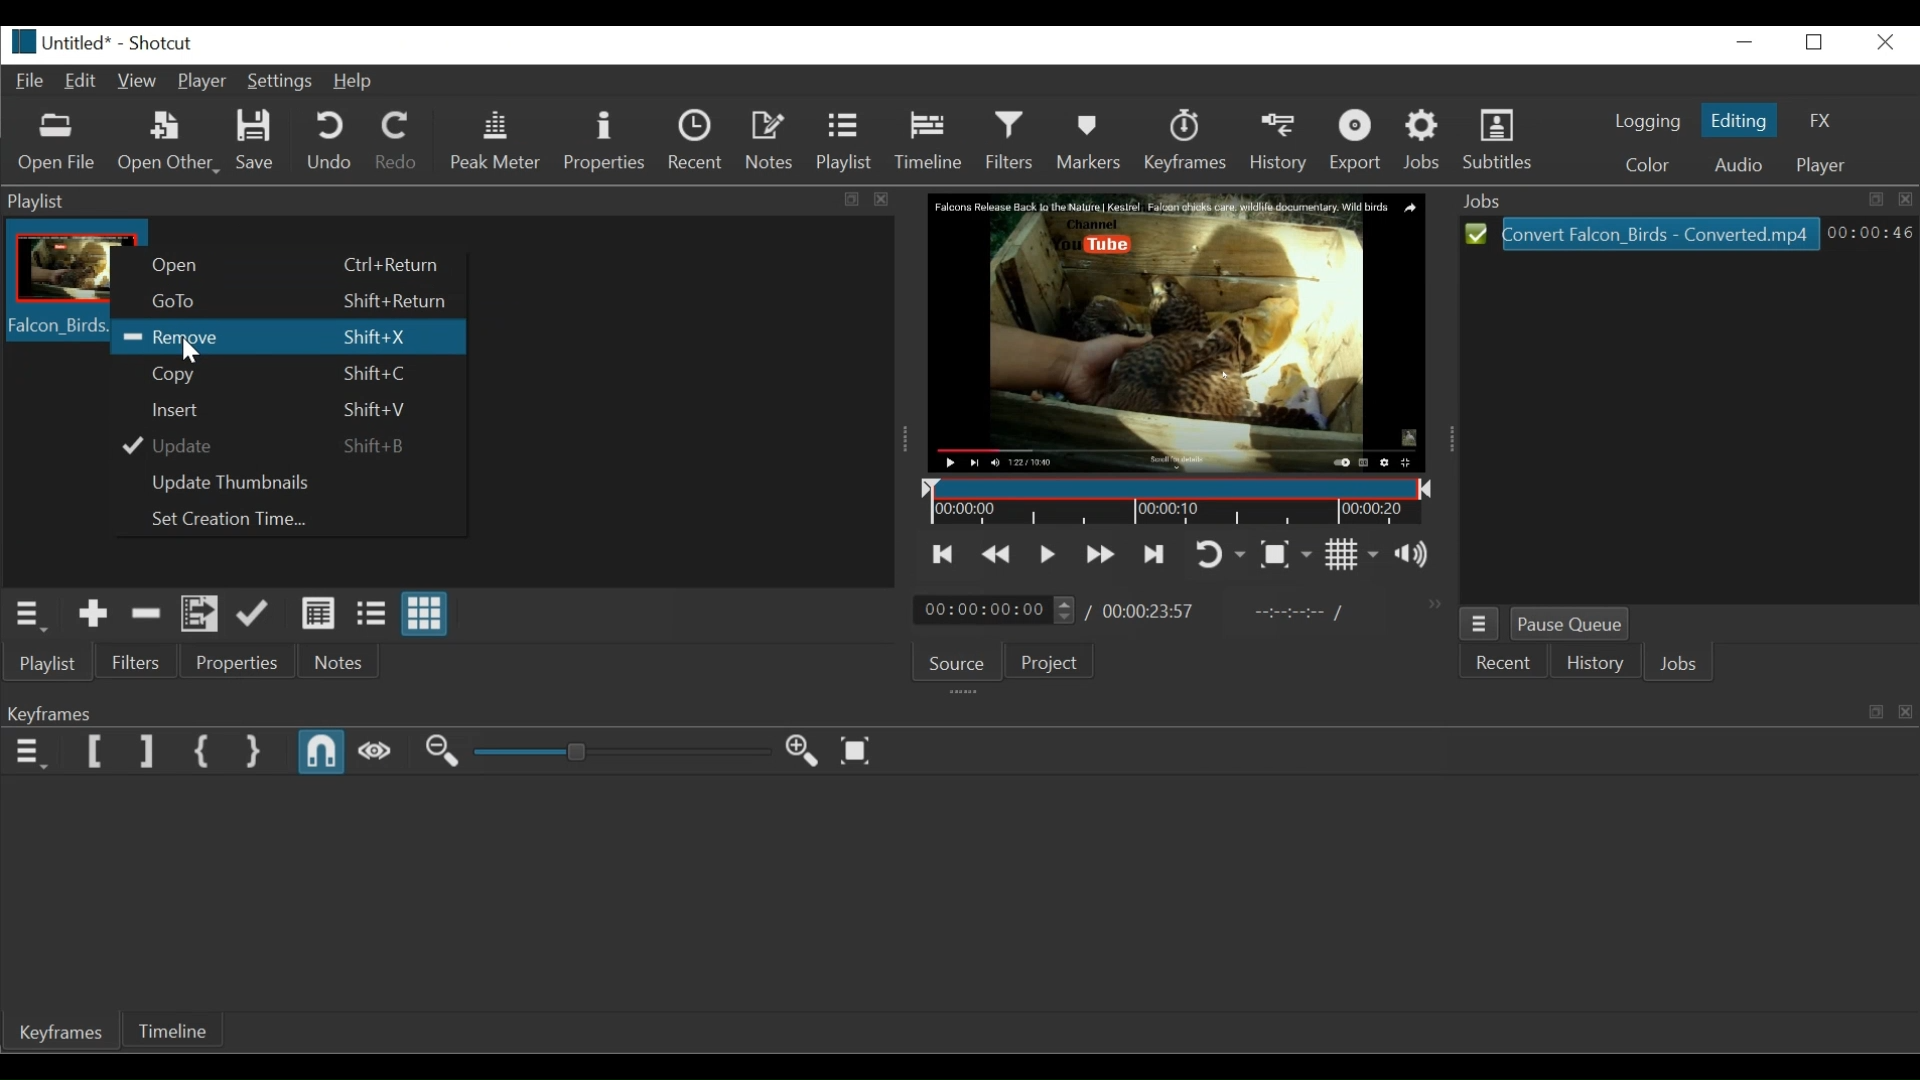 This screenshot has height=1080, width=1920. What do you see at coordinates (1143, 612) in the screenshot?
I see `/00.00.23:57(Total Duration)` at bounding box center [1143, 612].